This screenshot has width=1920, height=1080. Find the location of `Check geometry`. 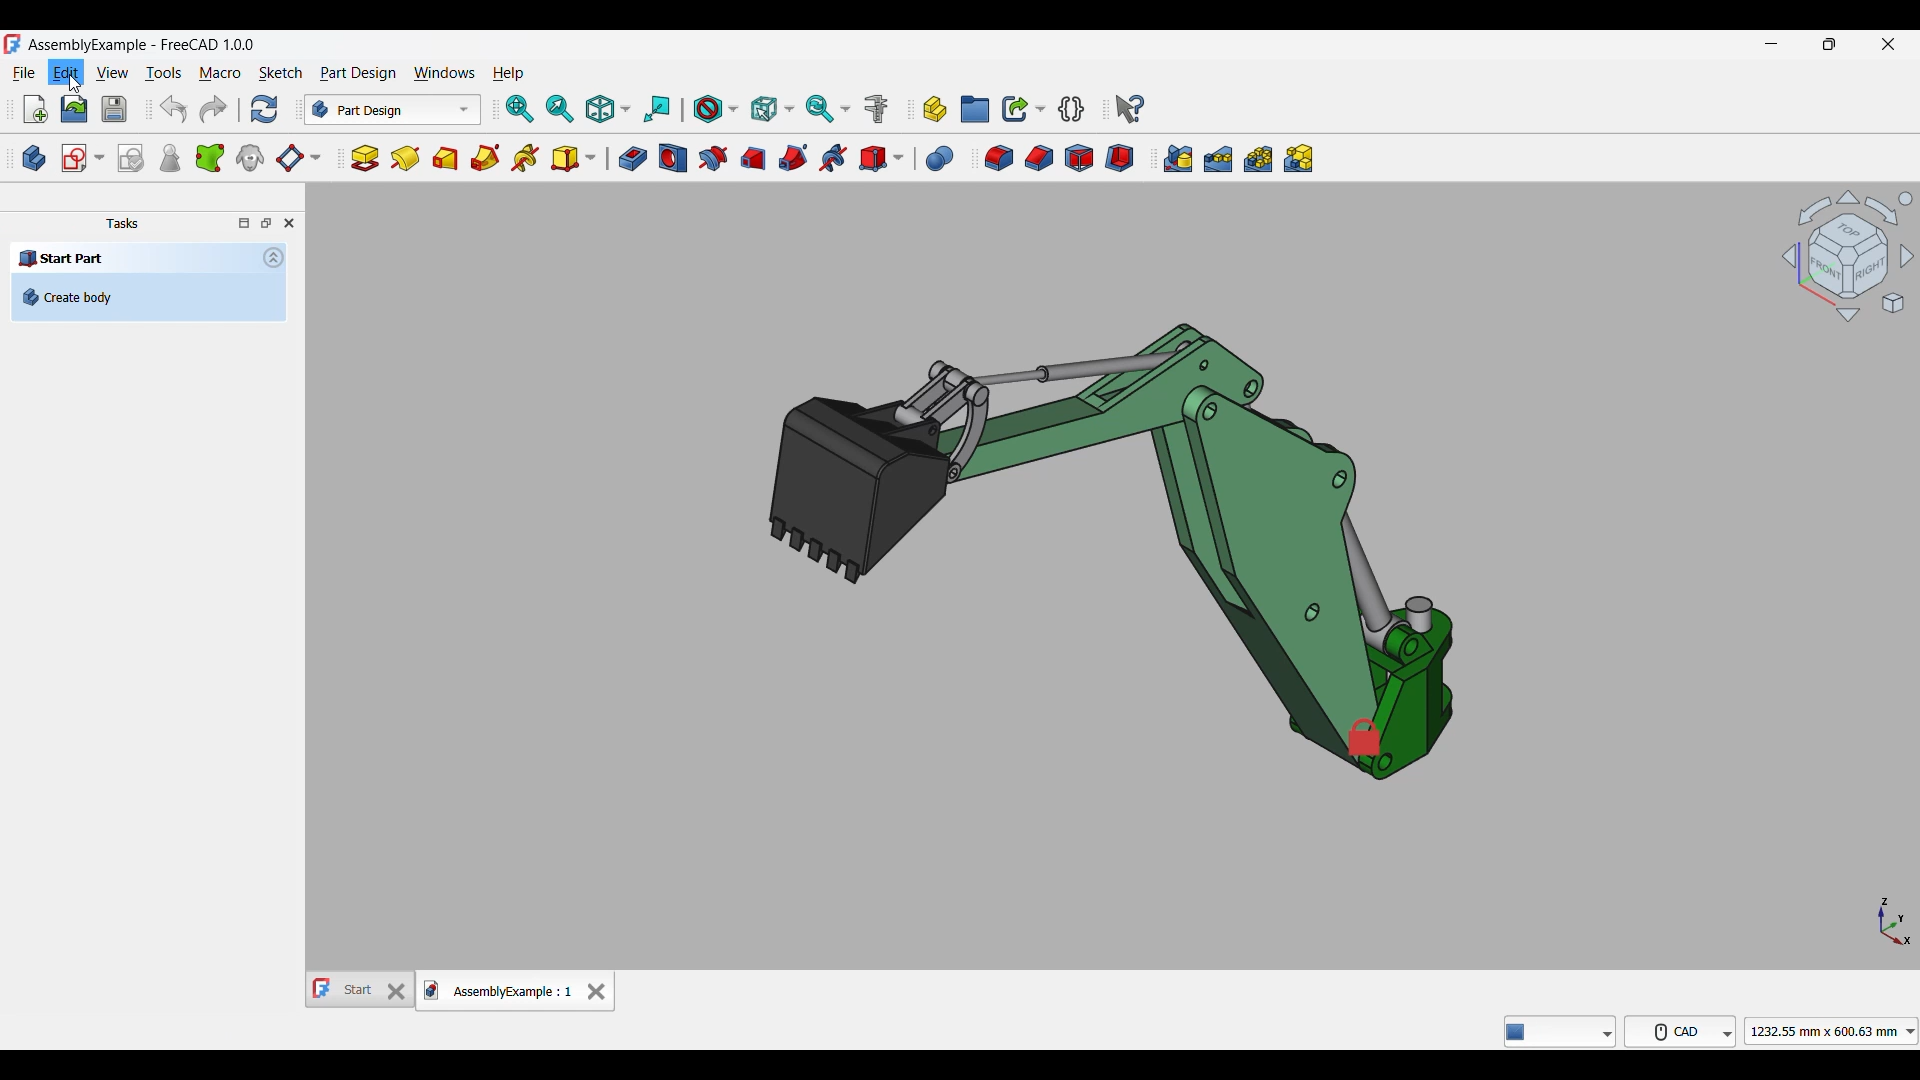

Check geometry is located at coordinates (169, 157).